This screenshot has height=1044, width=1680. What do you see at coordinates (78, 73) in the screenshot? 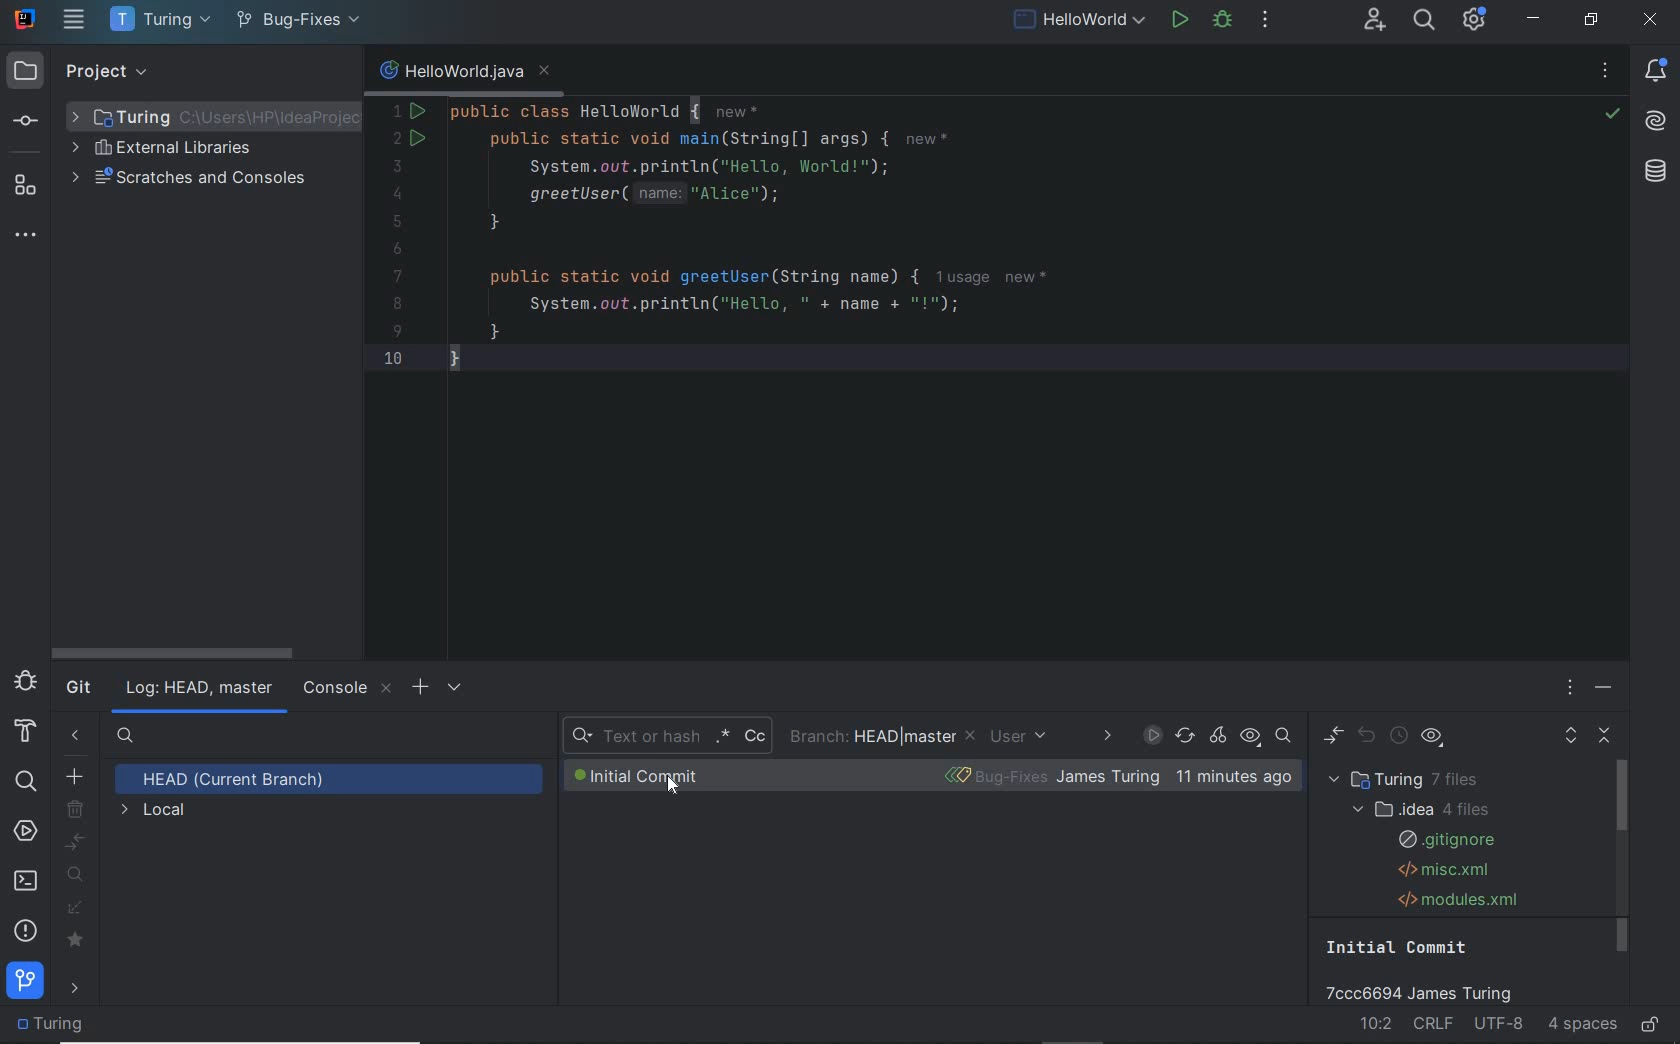
I see `project` at bounding box center [78, 73].